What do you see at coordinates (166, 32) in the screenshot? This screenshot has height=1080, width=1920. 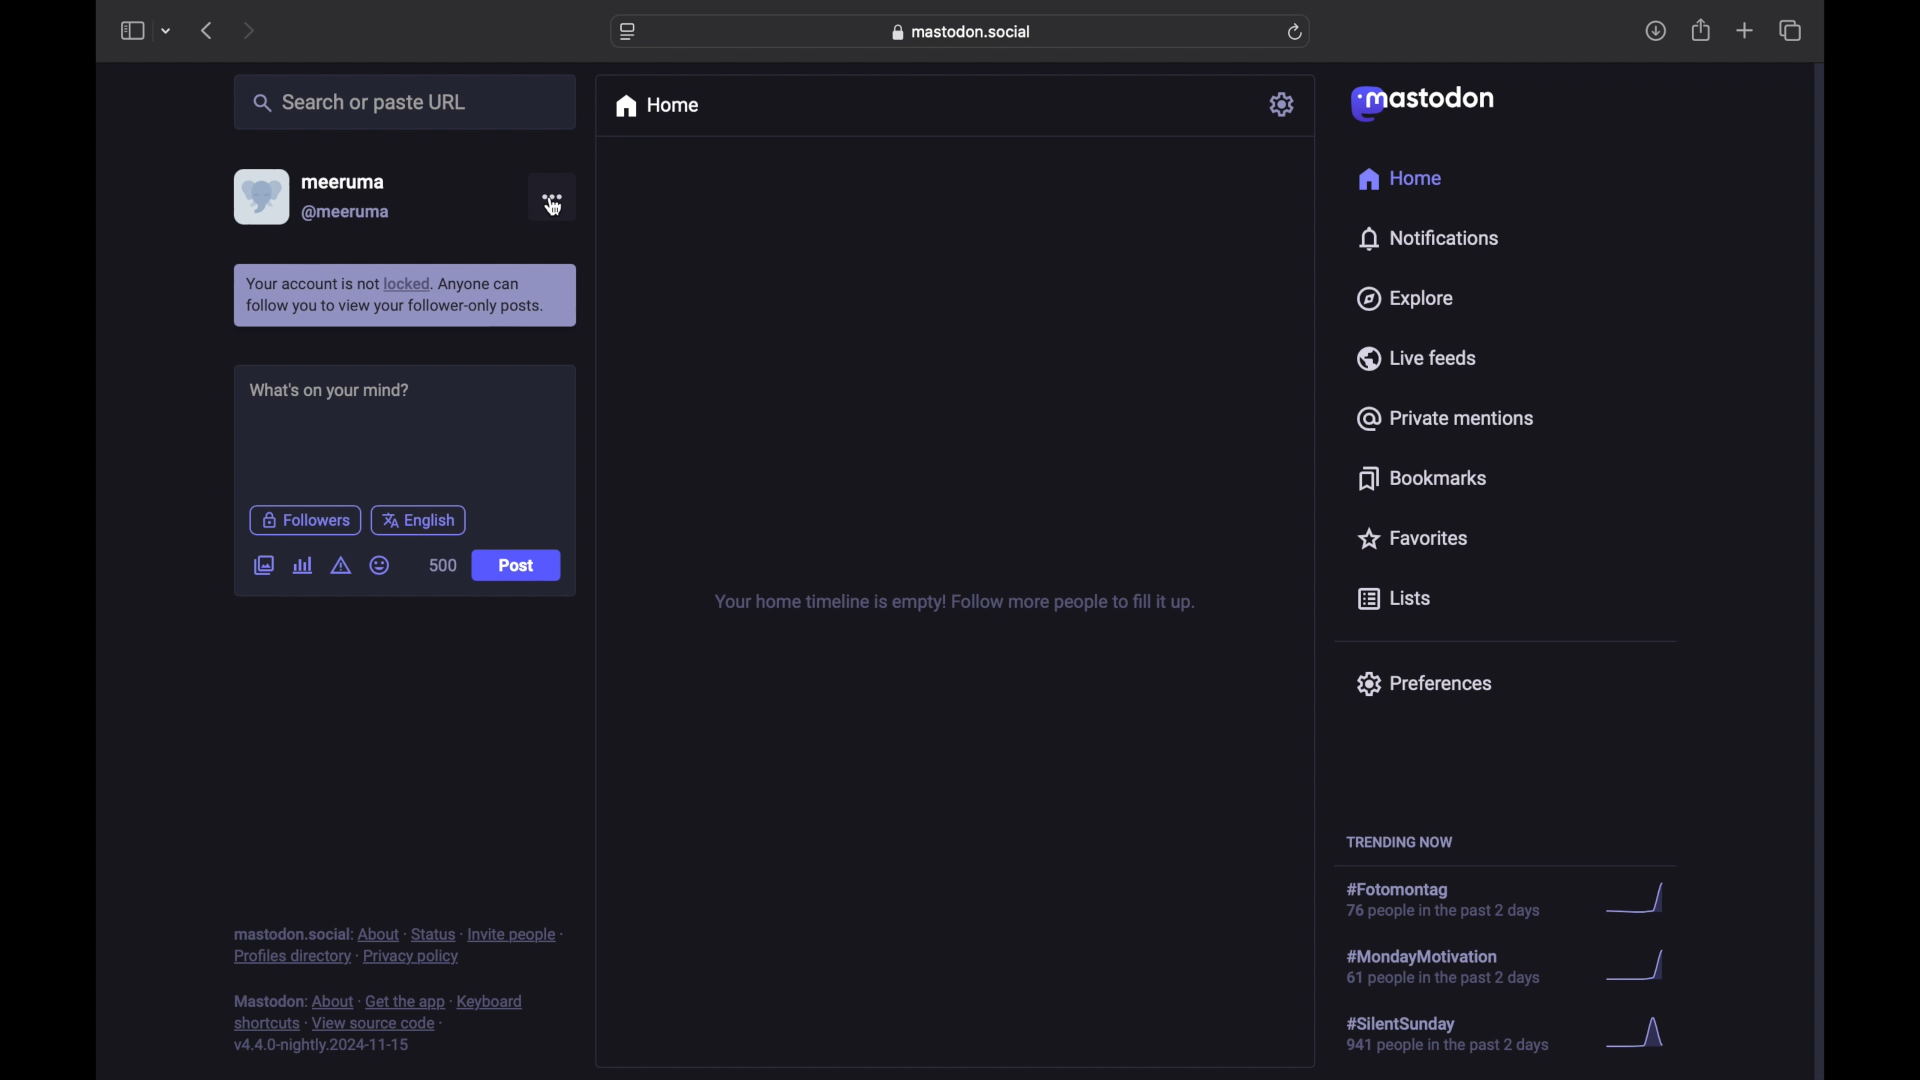 I see `tab group picker` at bounding box center [166, 32].